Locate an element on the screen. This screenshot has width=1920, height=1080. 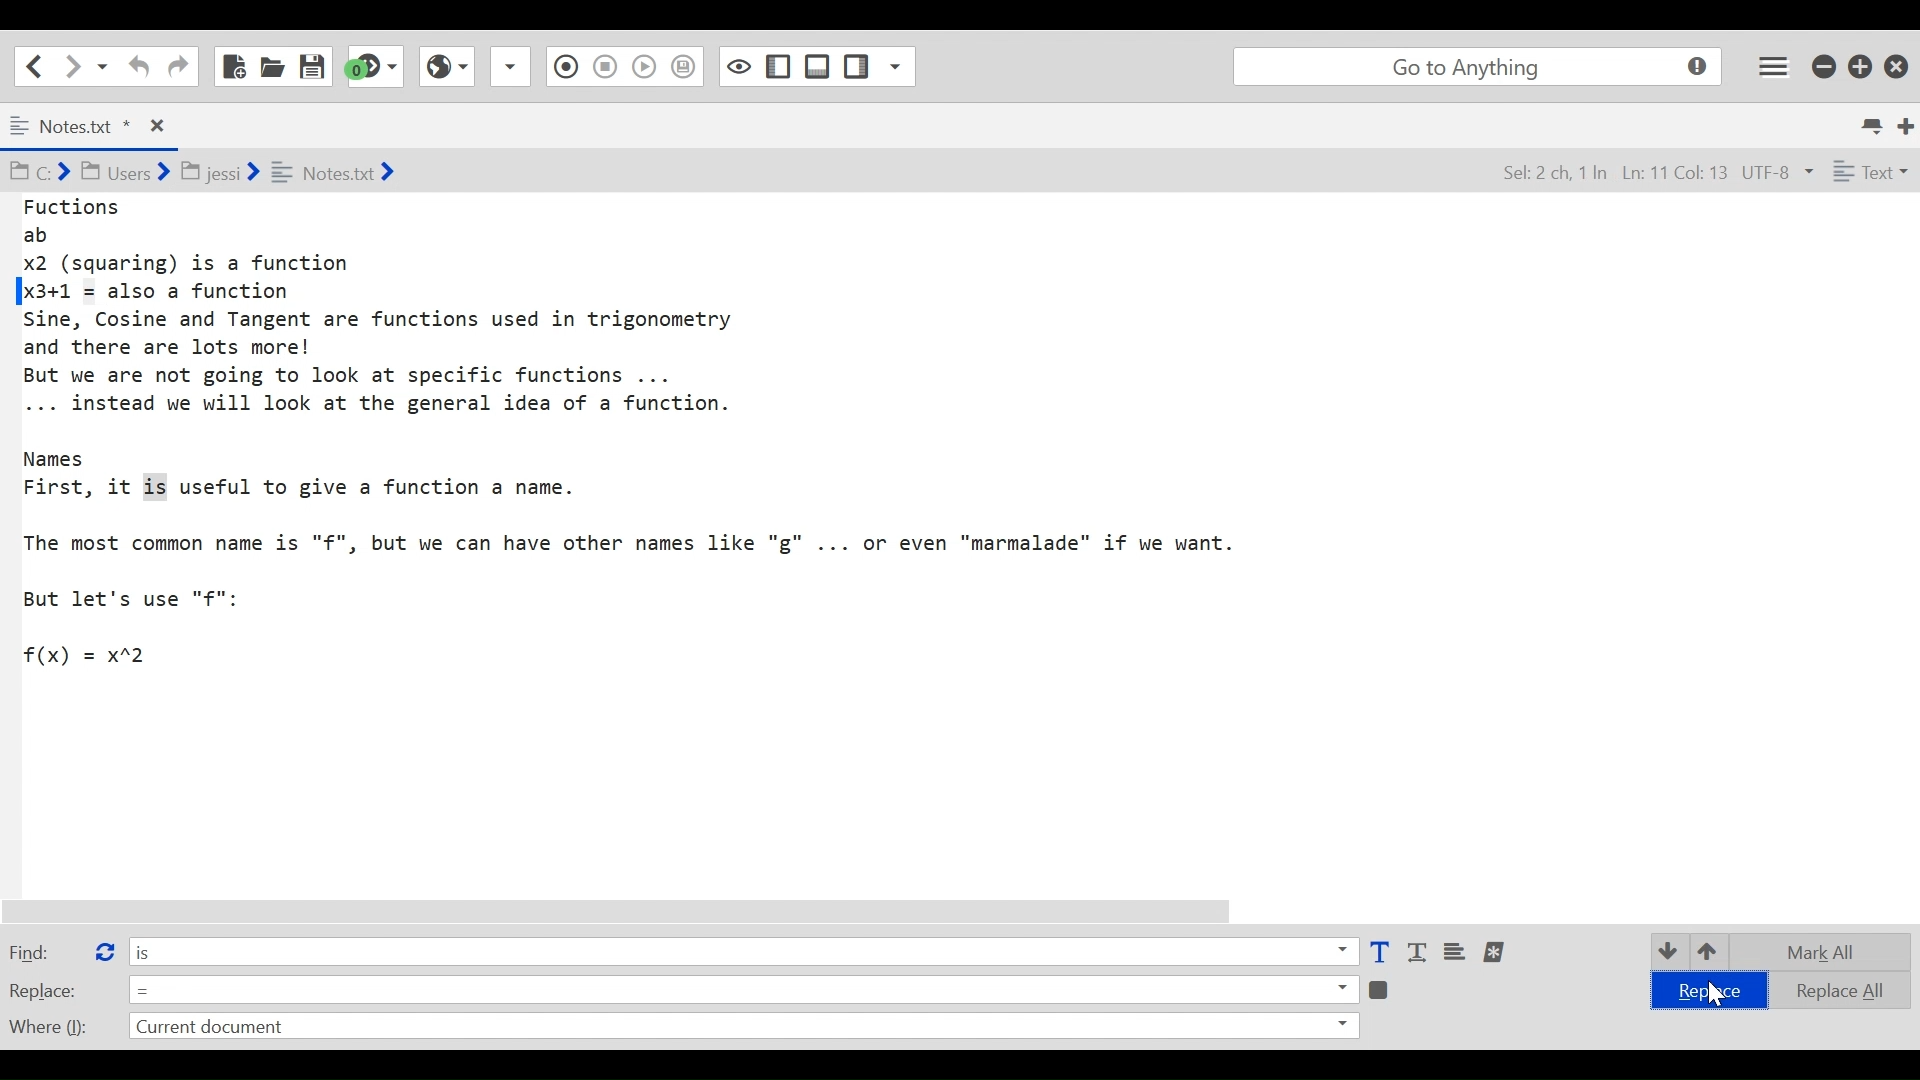
Find is located at coordinates (43, 951).